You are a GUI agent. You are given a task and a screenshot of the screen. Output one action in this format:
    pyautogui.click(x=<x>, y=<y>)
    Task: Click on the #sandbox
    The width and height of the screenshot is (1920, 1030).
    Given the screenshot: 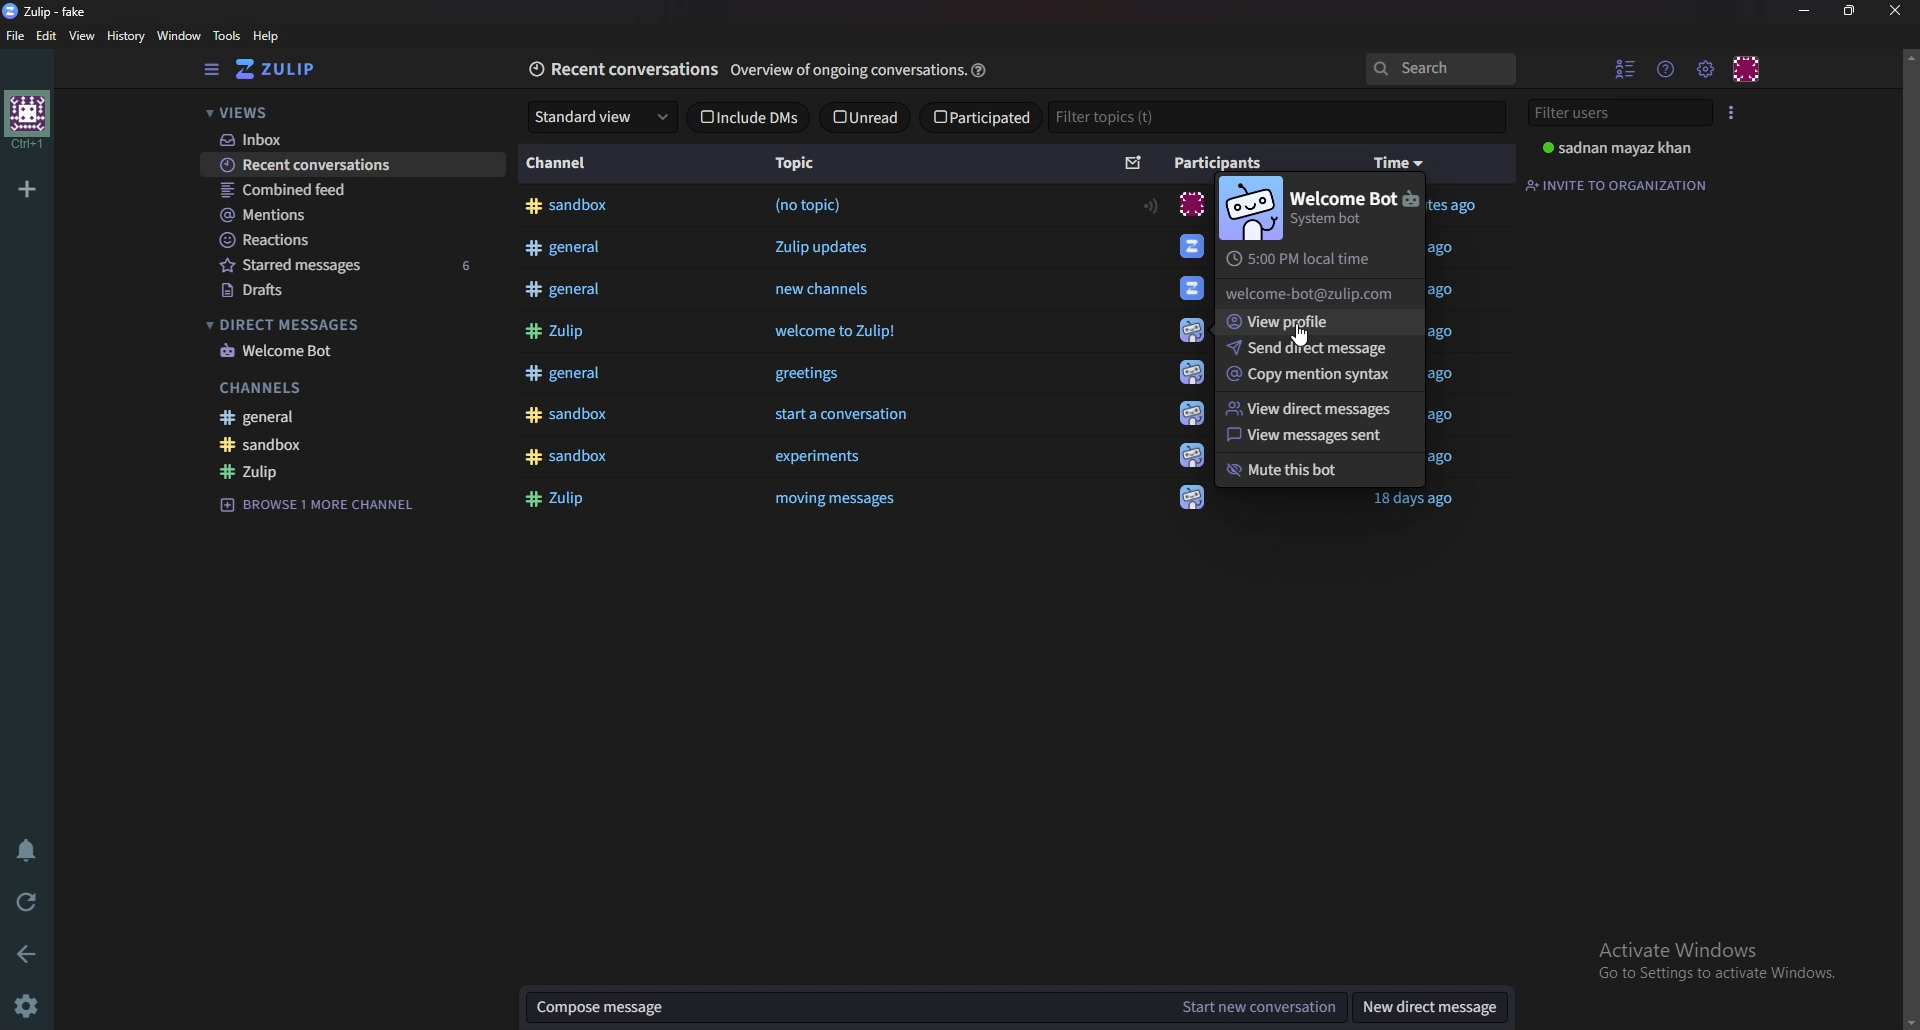 What is the action you would take?
    pyautogui.click(x=576, y=207)
    